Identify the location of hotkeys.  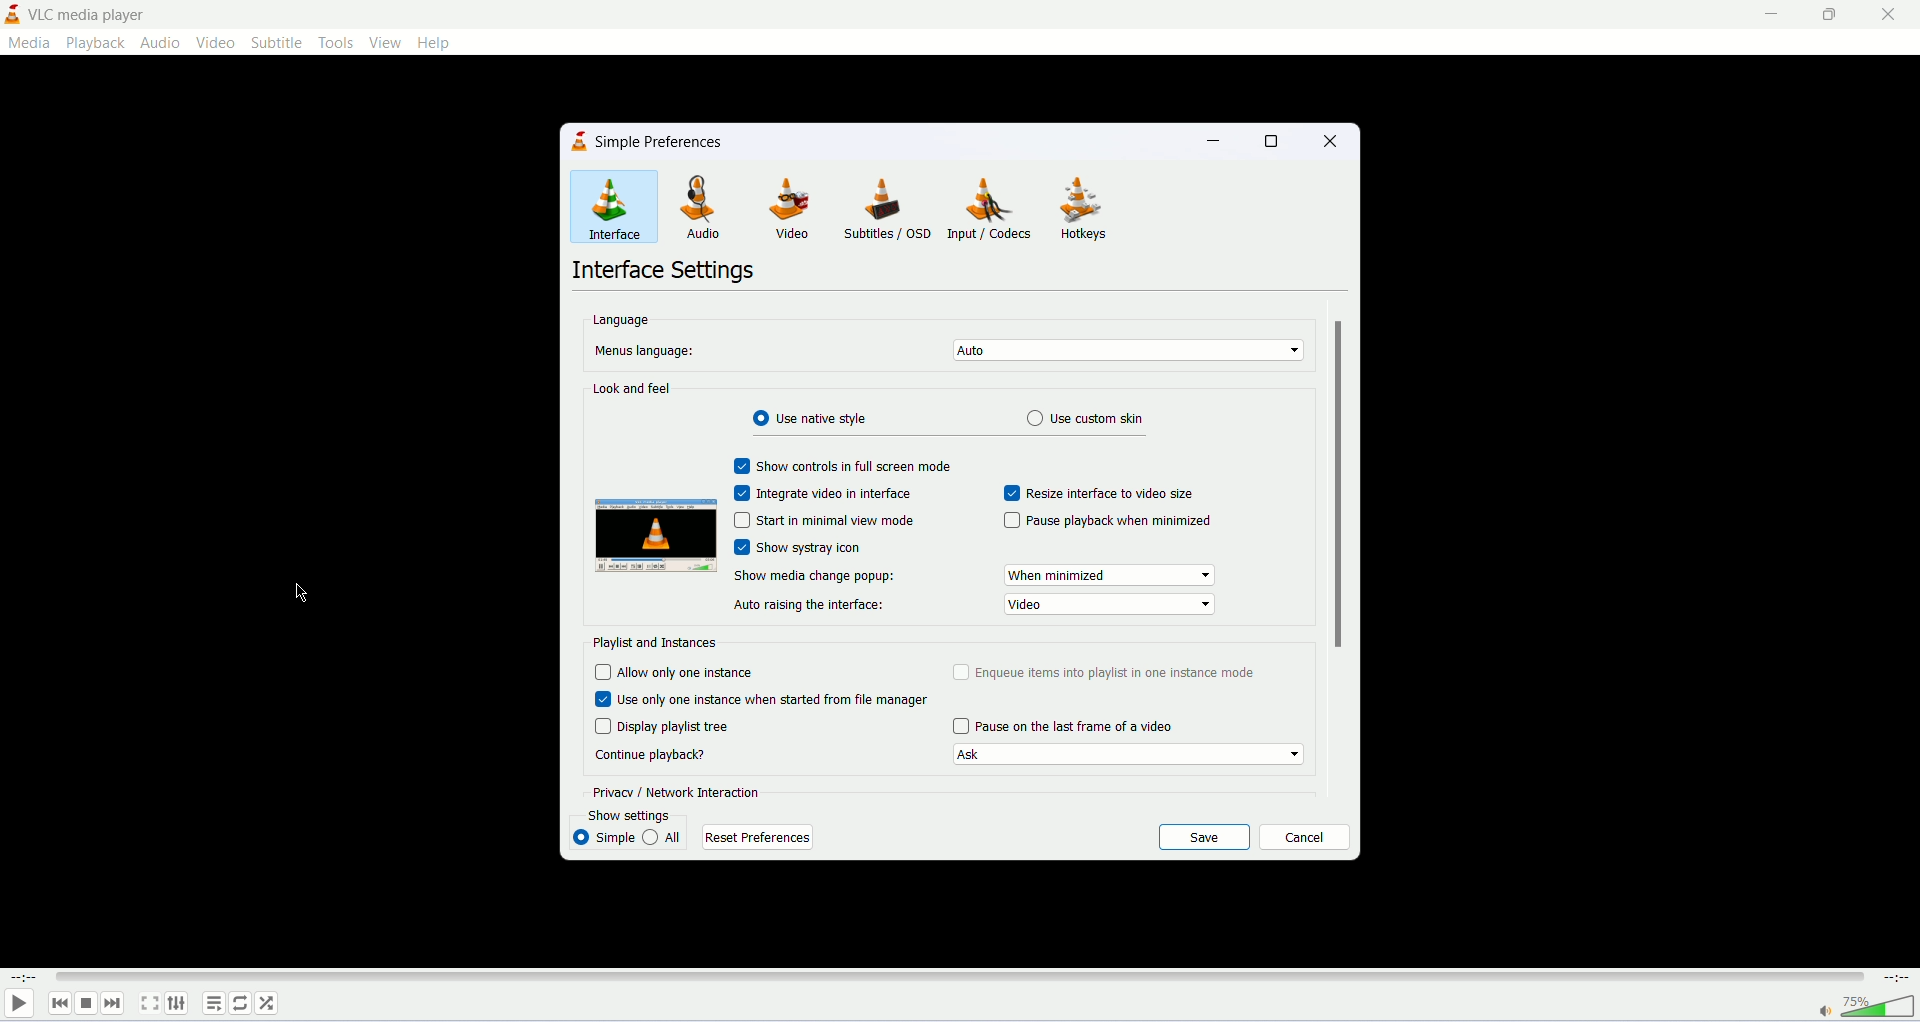
(1089, 210).